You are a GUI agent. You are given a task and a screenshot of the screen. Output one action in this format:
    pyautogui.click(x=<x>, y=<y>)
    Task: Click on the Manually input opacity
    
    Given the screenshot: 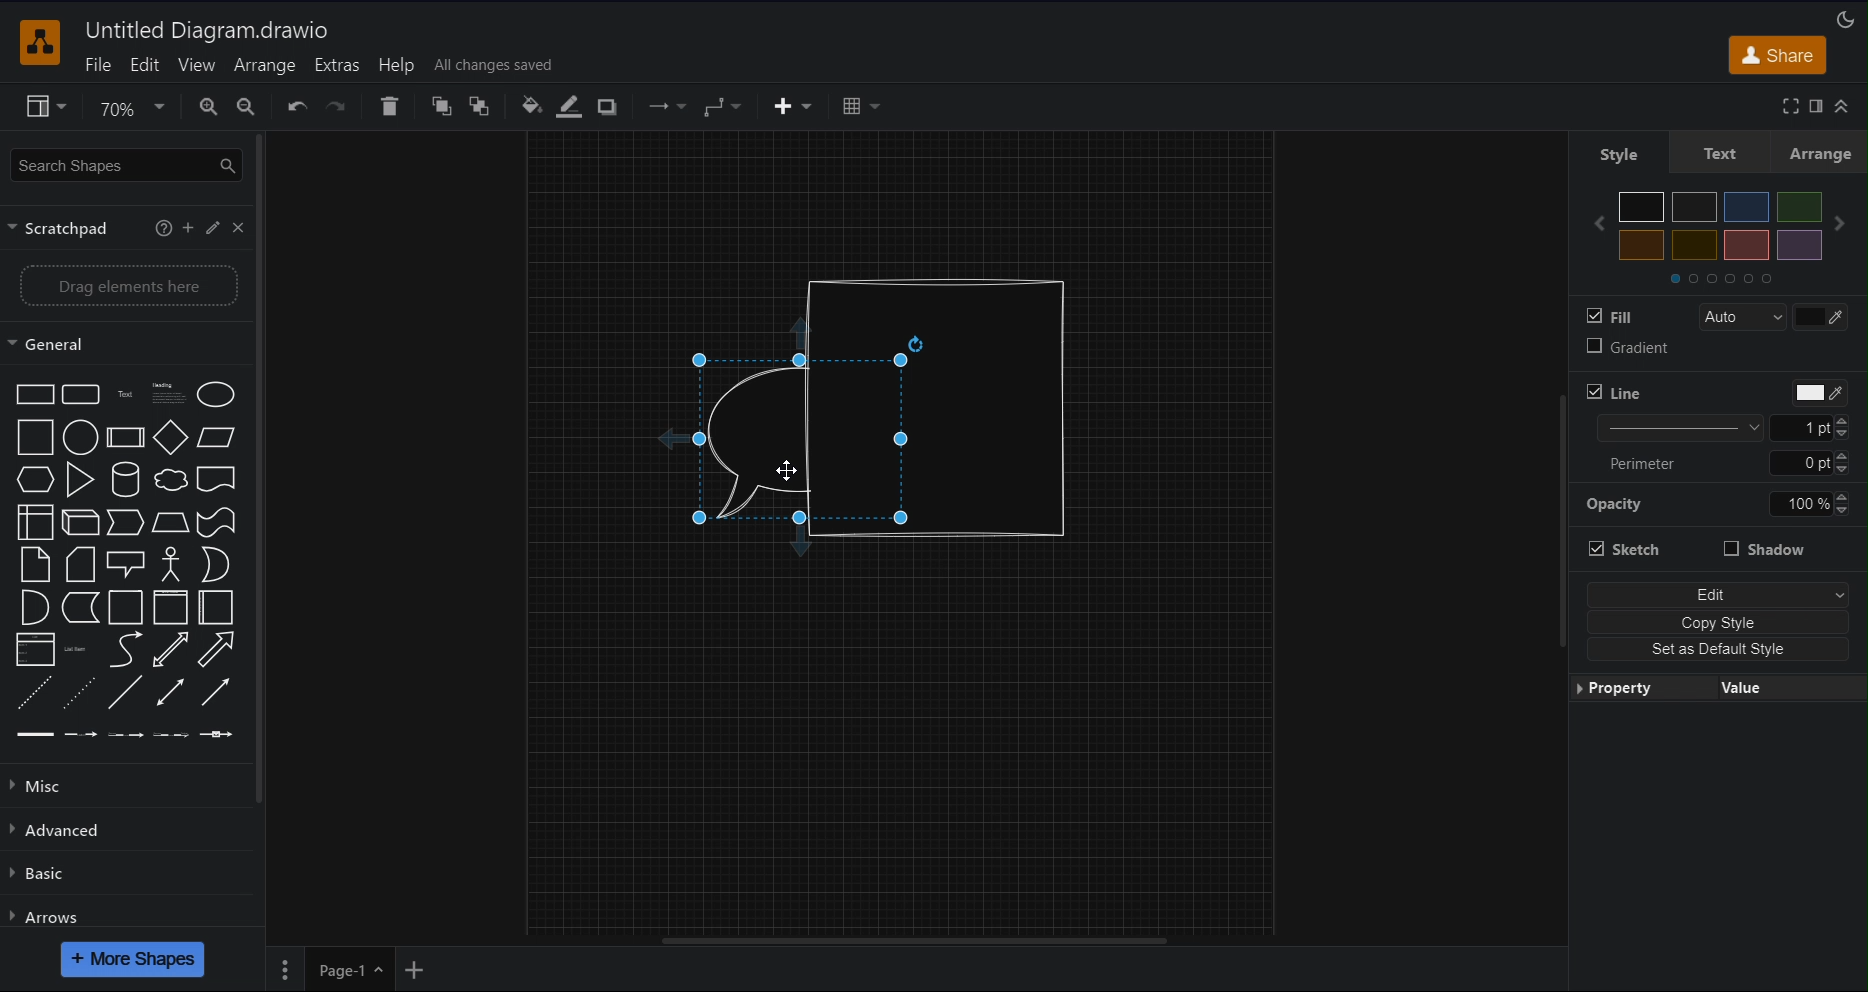 What is the action you would take?
    pyautogui.click(x=1799, y=503)
    